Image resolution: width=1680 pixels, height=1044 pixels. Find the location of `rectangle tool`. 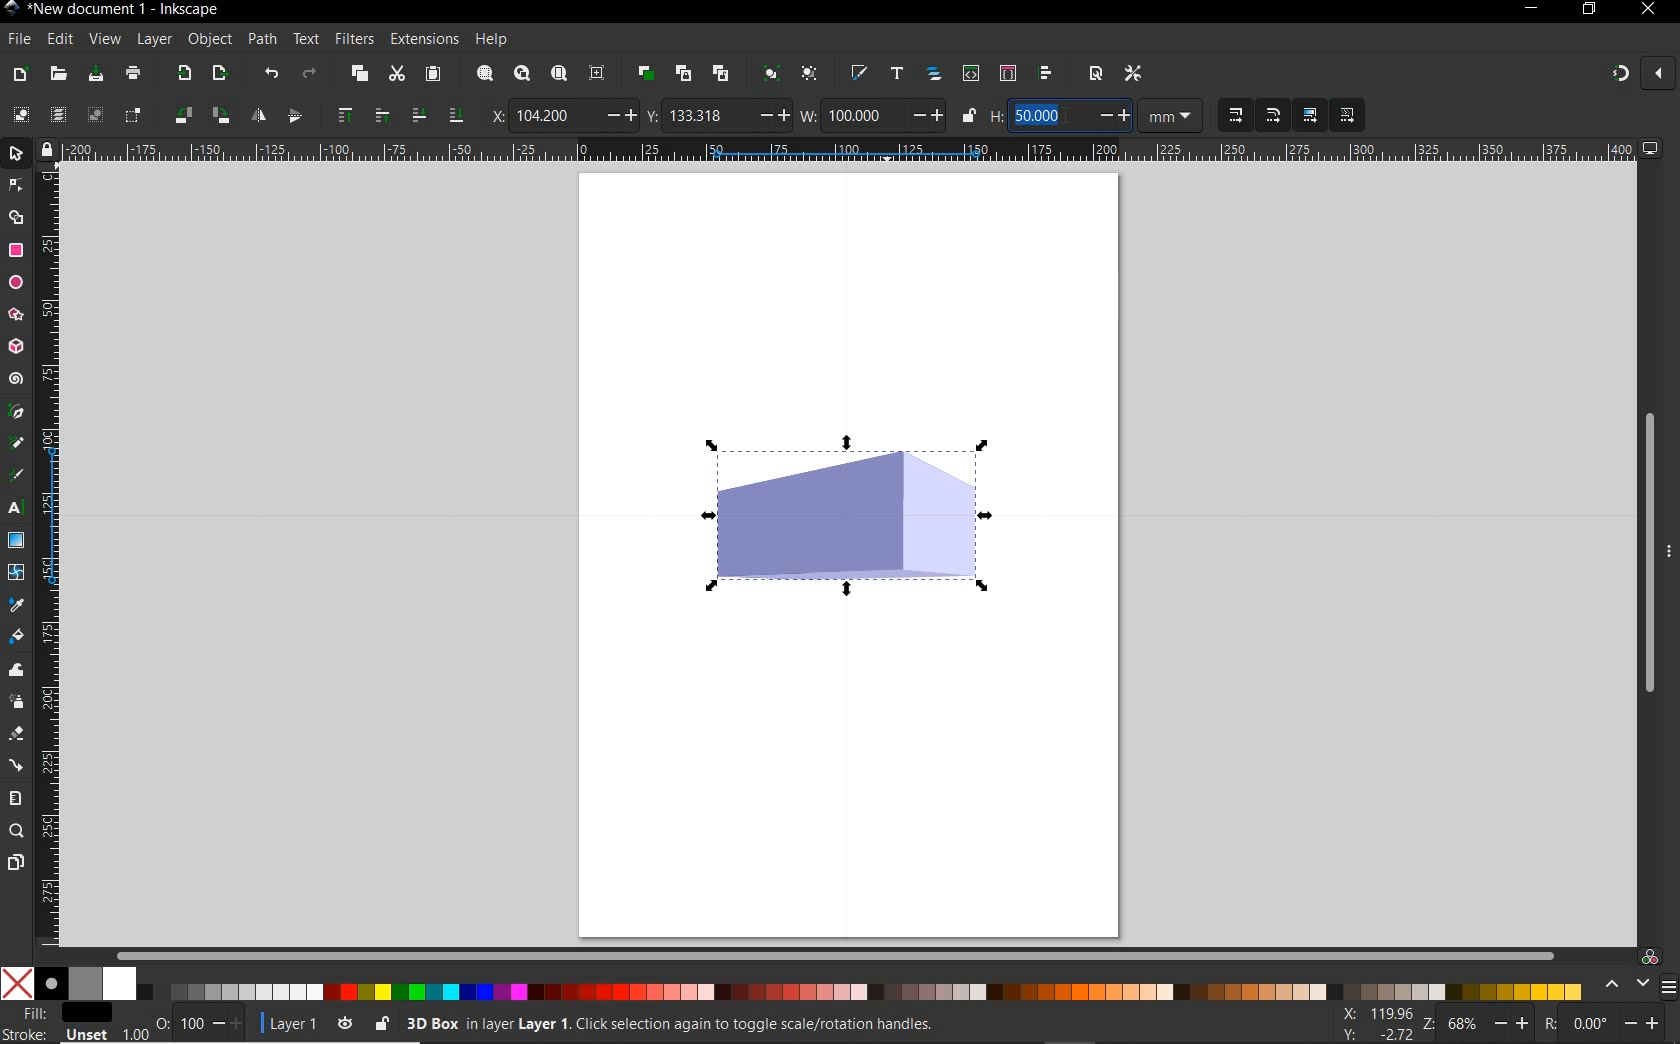

rectangle tool is located at coordinates (16, 251).